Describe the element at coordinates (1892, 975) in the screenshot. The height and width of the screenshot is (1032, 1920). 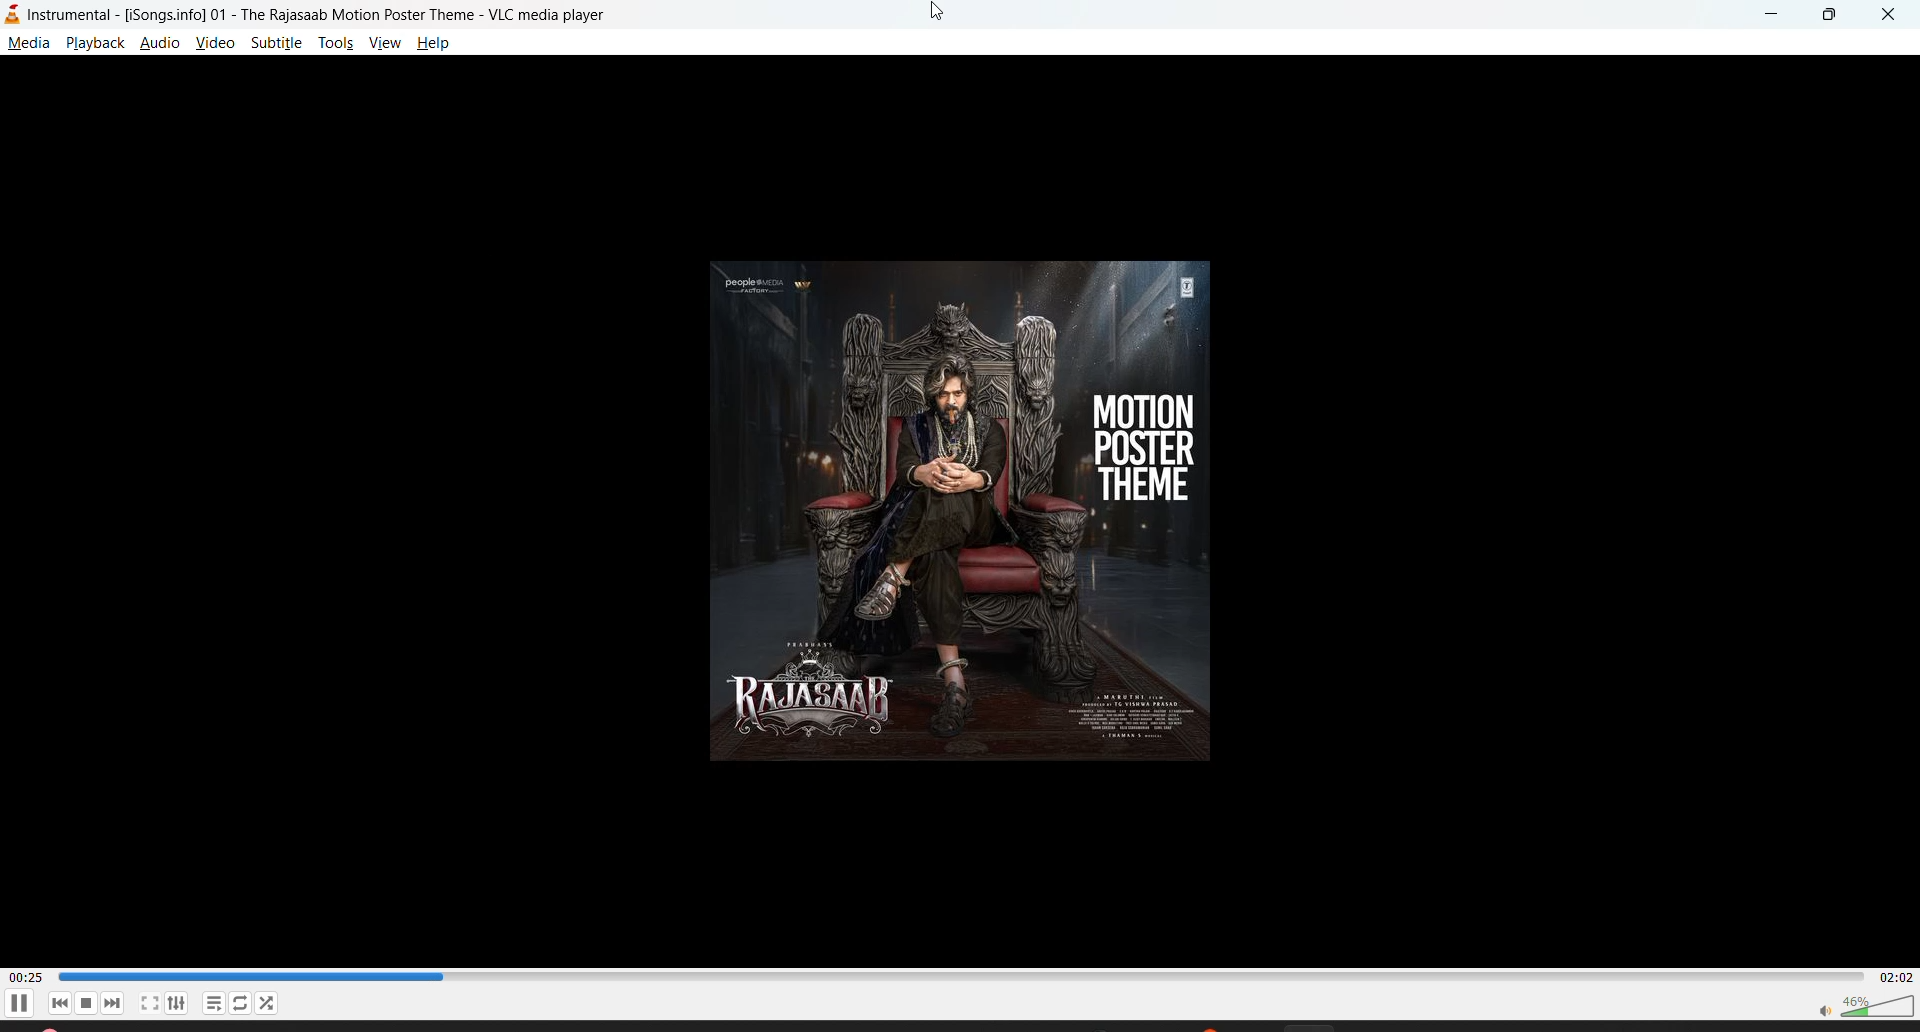
I see `total track time` at that location.